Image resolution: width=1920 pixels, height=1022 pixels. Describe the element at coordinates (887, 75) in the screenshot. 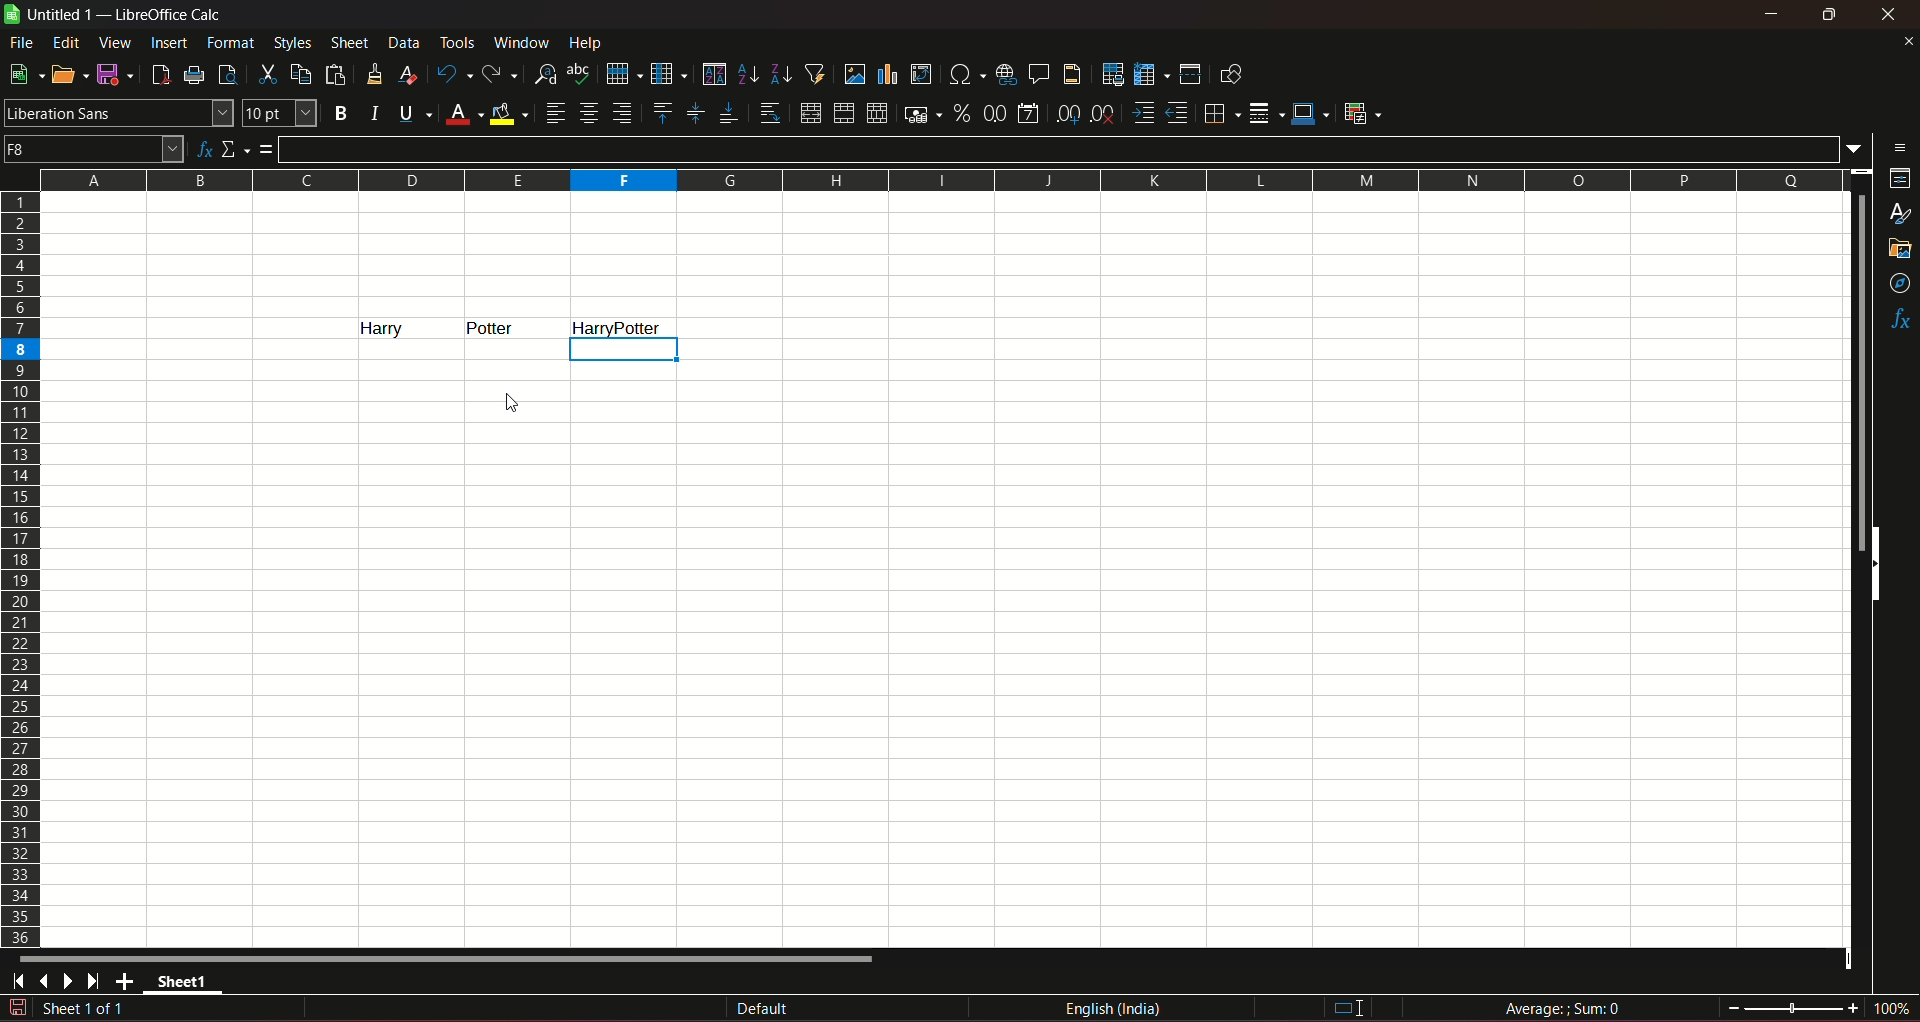

I see `insert chart` at that location.